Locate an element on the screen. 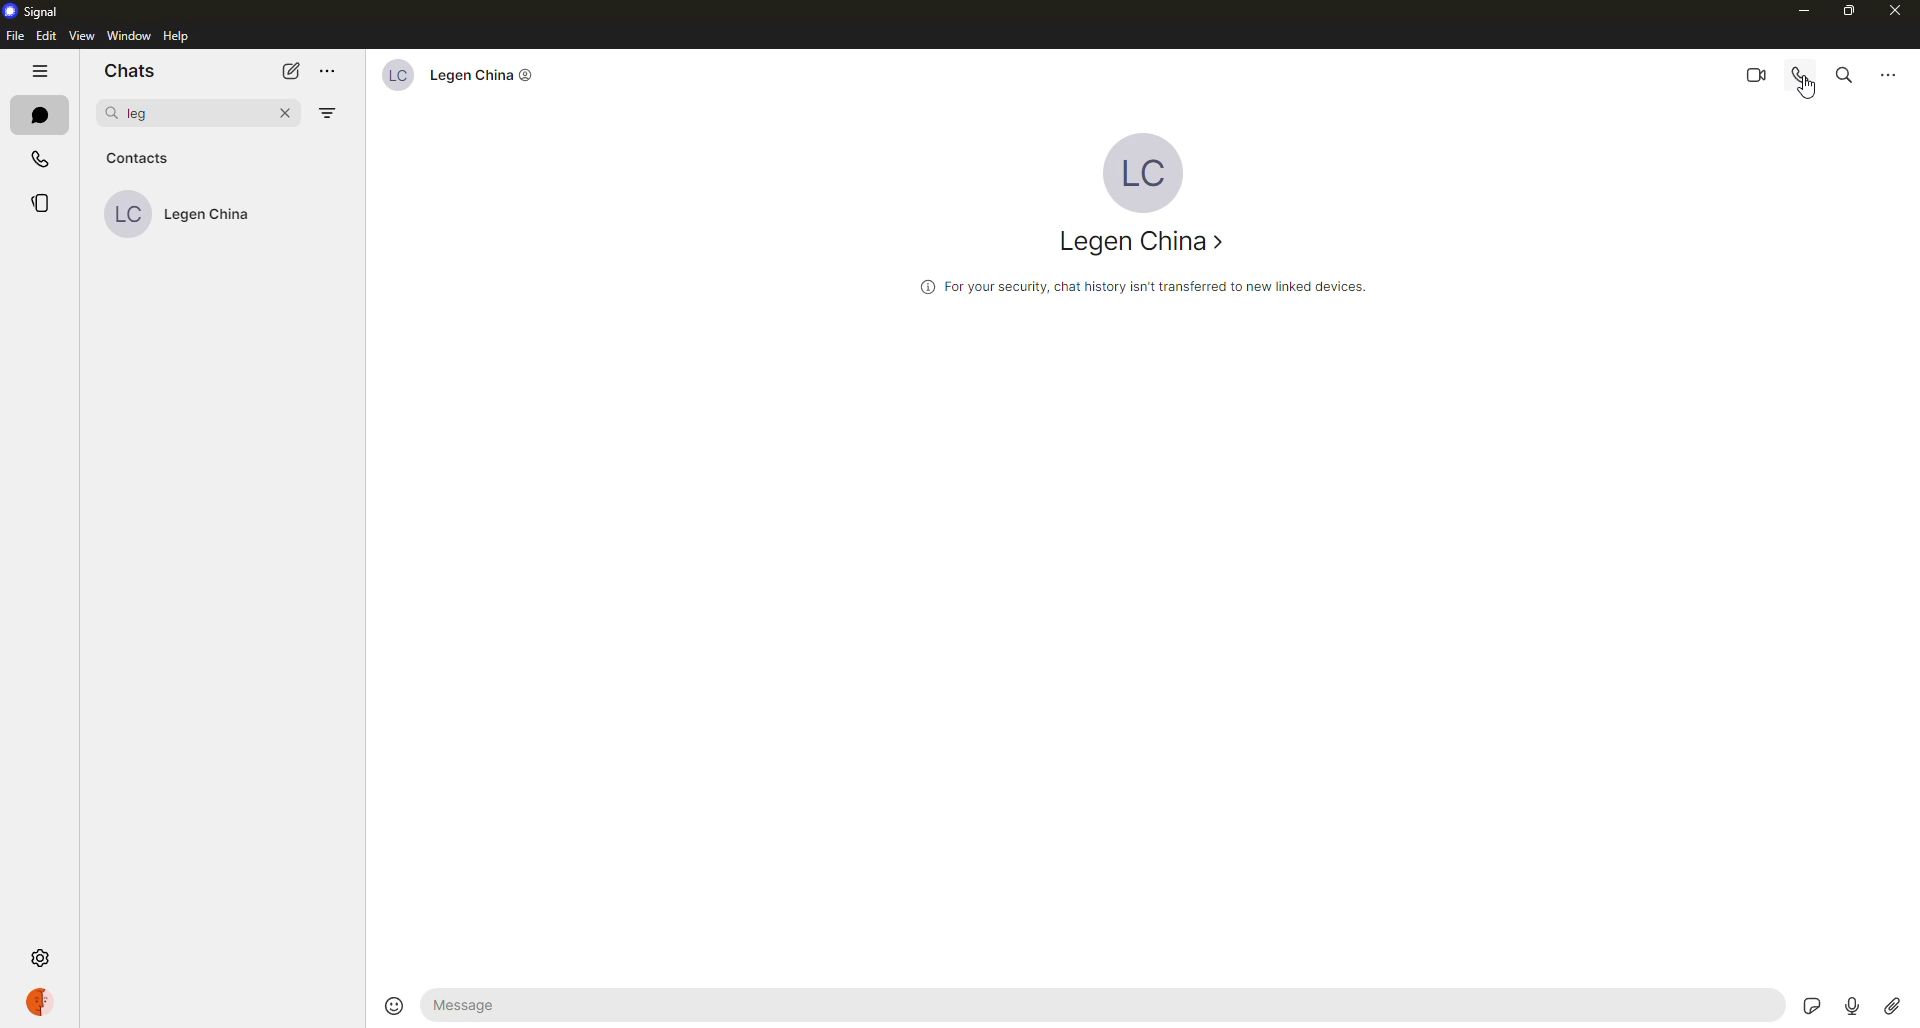  settings is located at coordinates (38, 958).